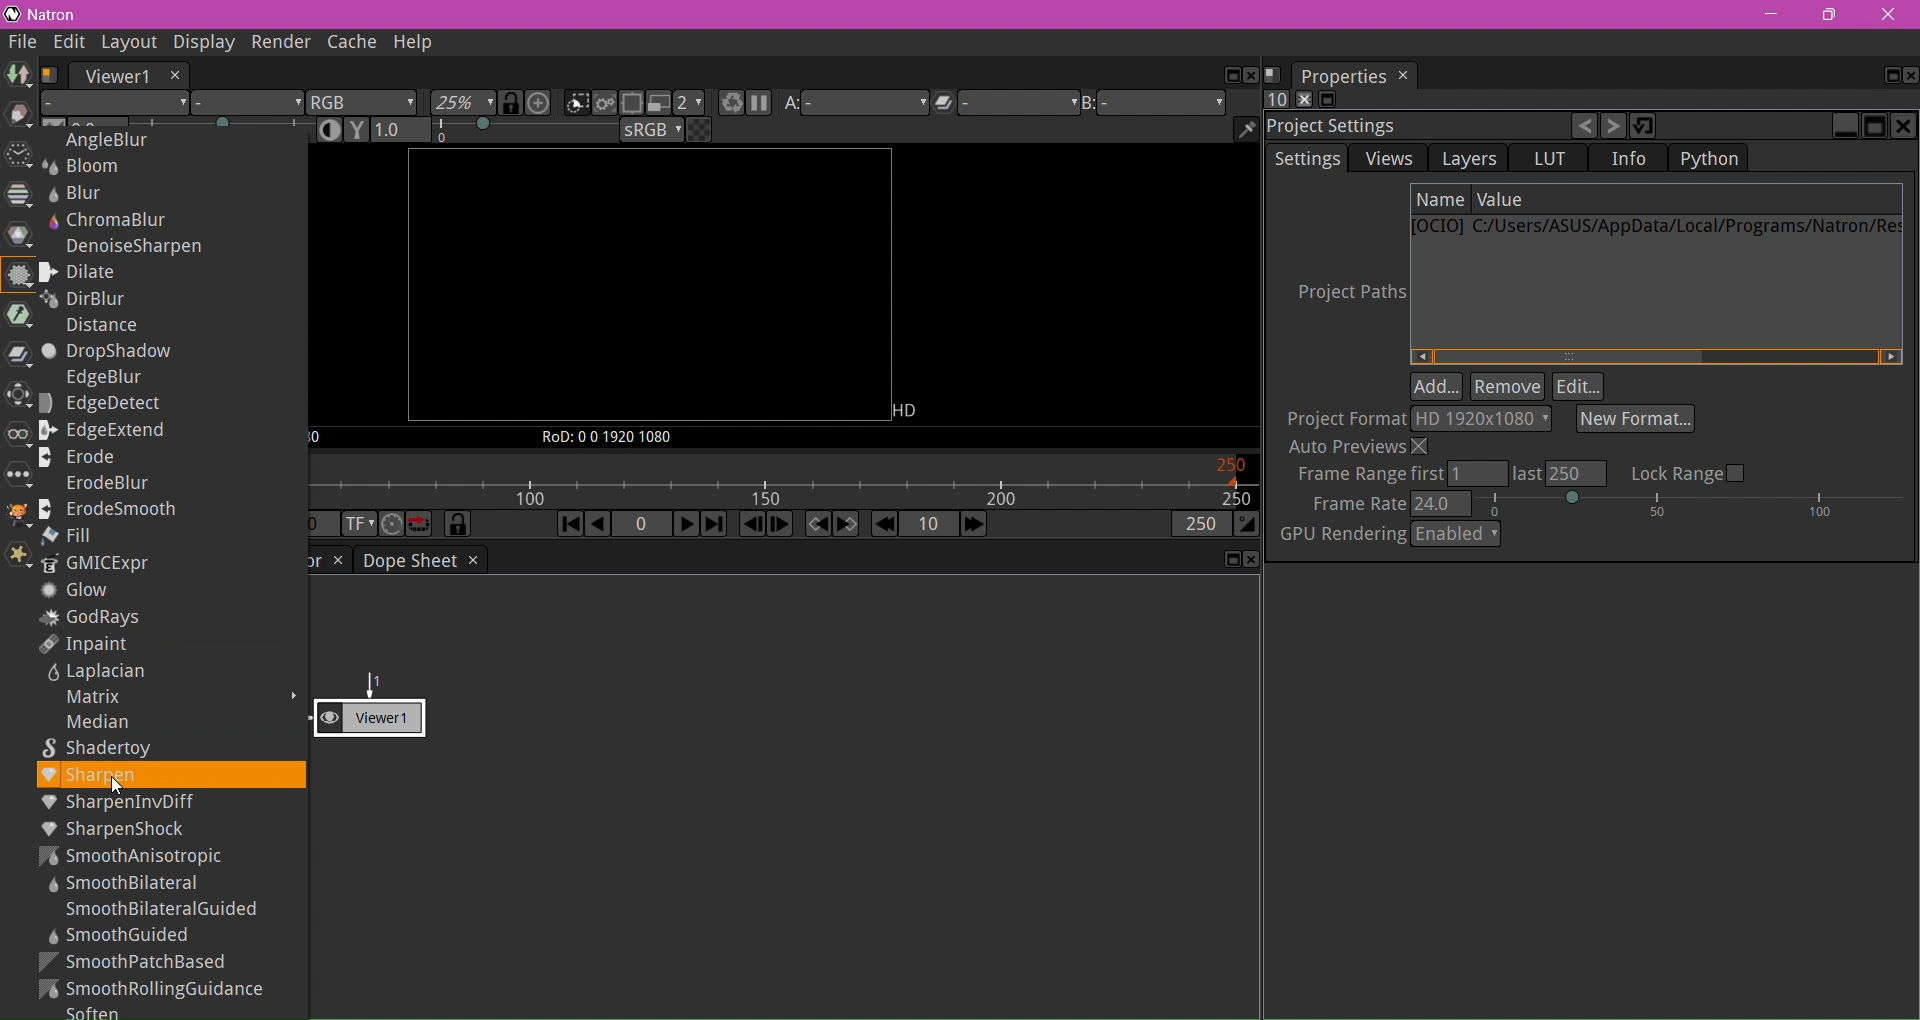 The width and height of the screenshot is (1920, 1020). I want to click on EdgeDetect, so click(104, 405).